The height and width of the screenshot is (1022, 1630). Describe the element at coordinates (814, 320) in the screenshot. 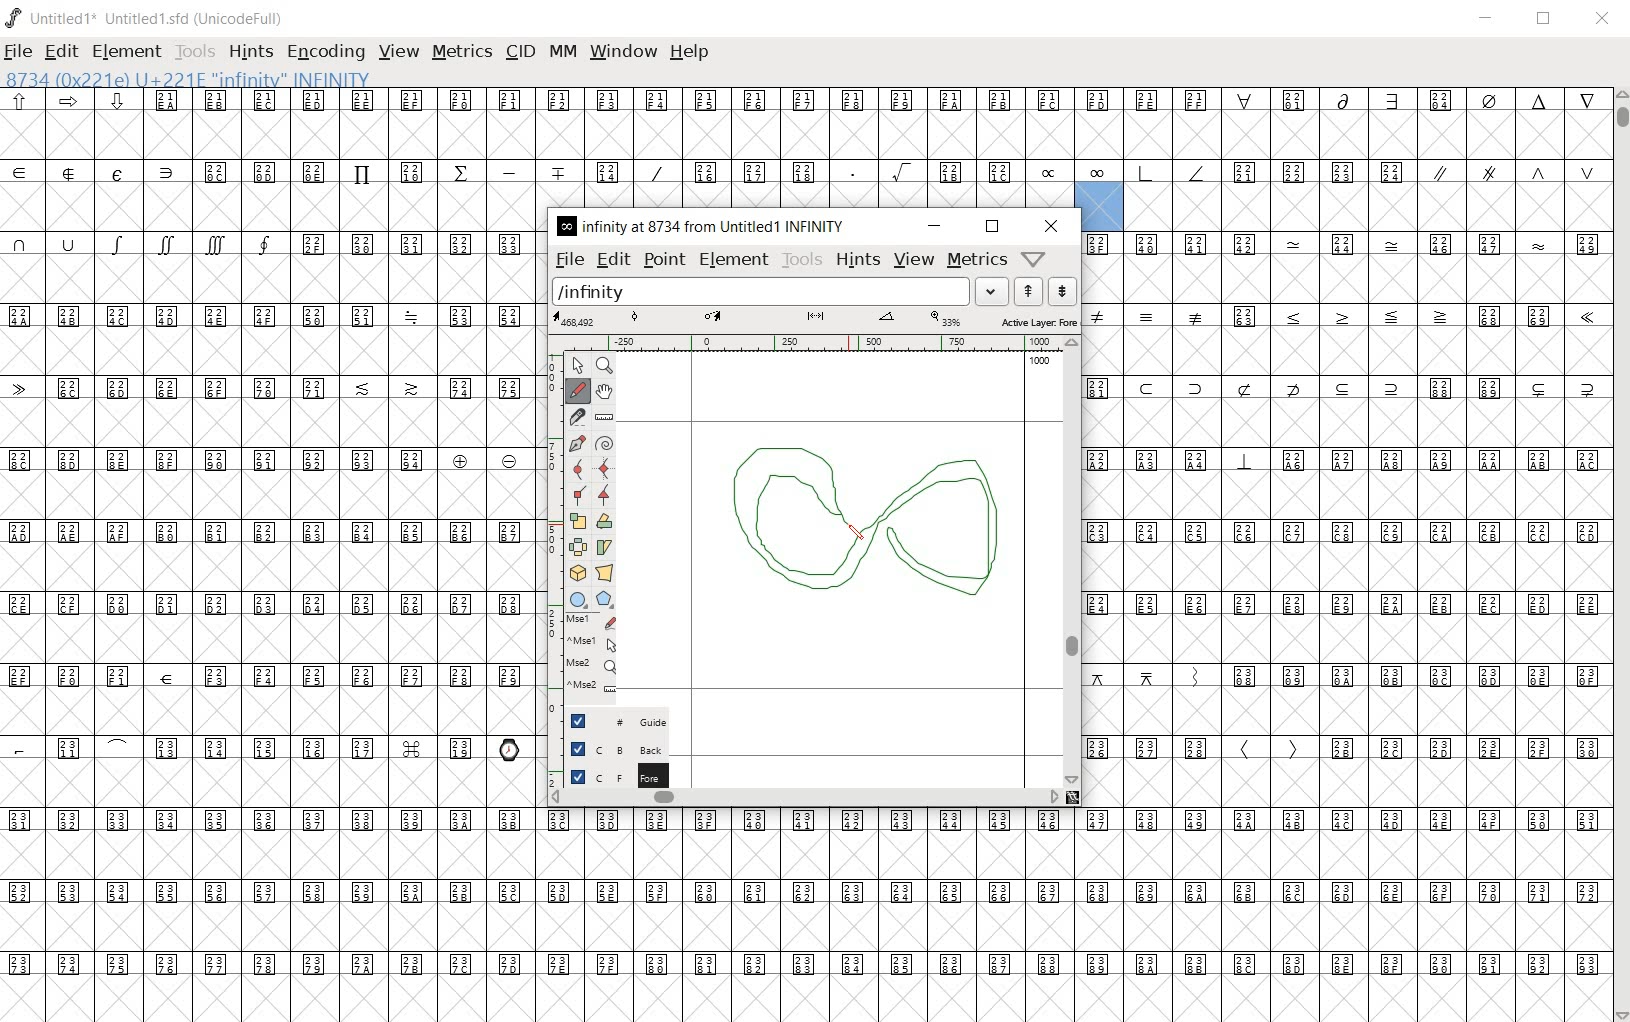

I see `active layer: fore` at that location.